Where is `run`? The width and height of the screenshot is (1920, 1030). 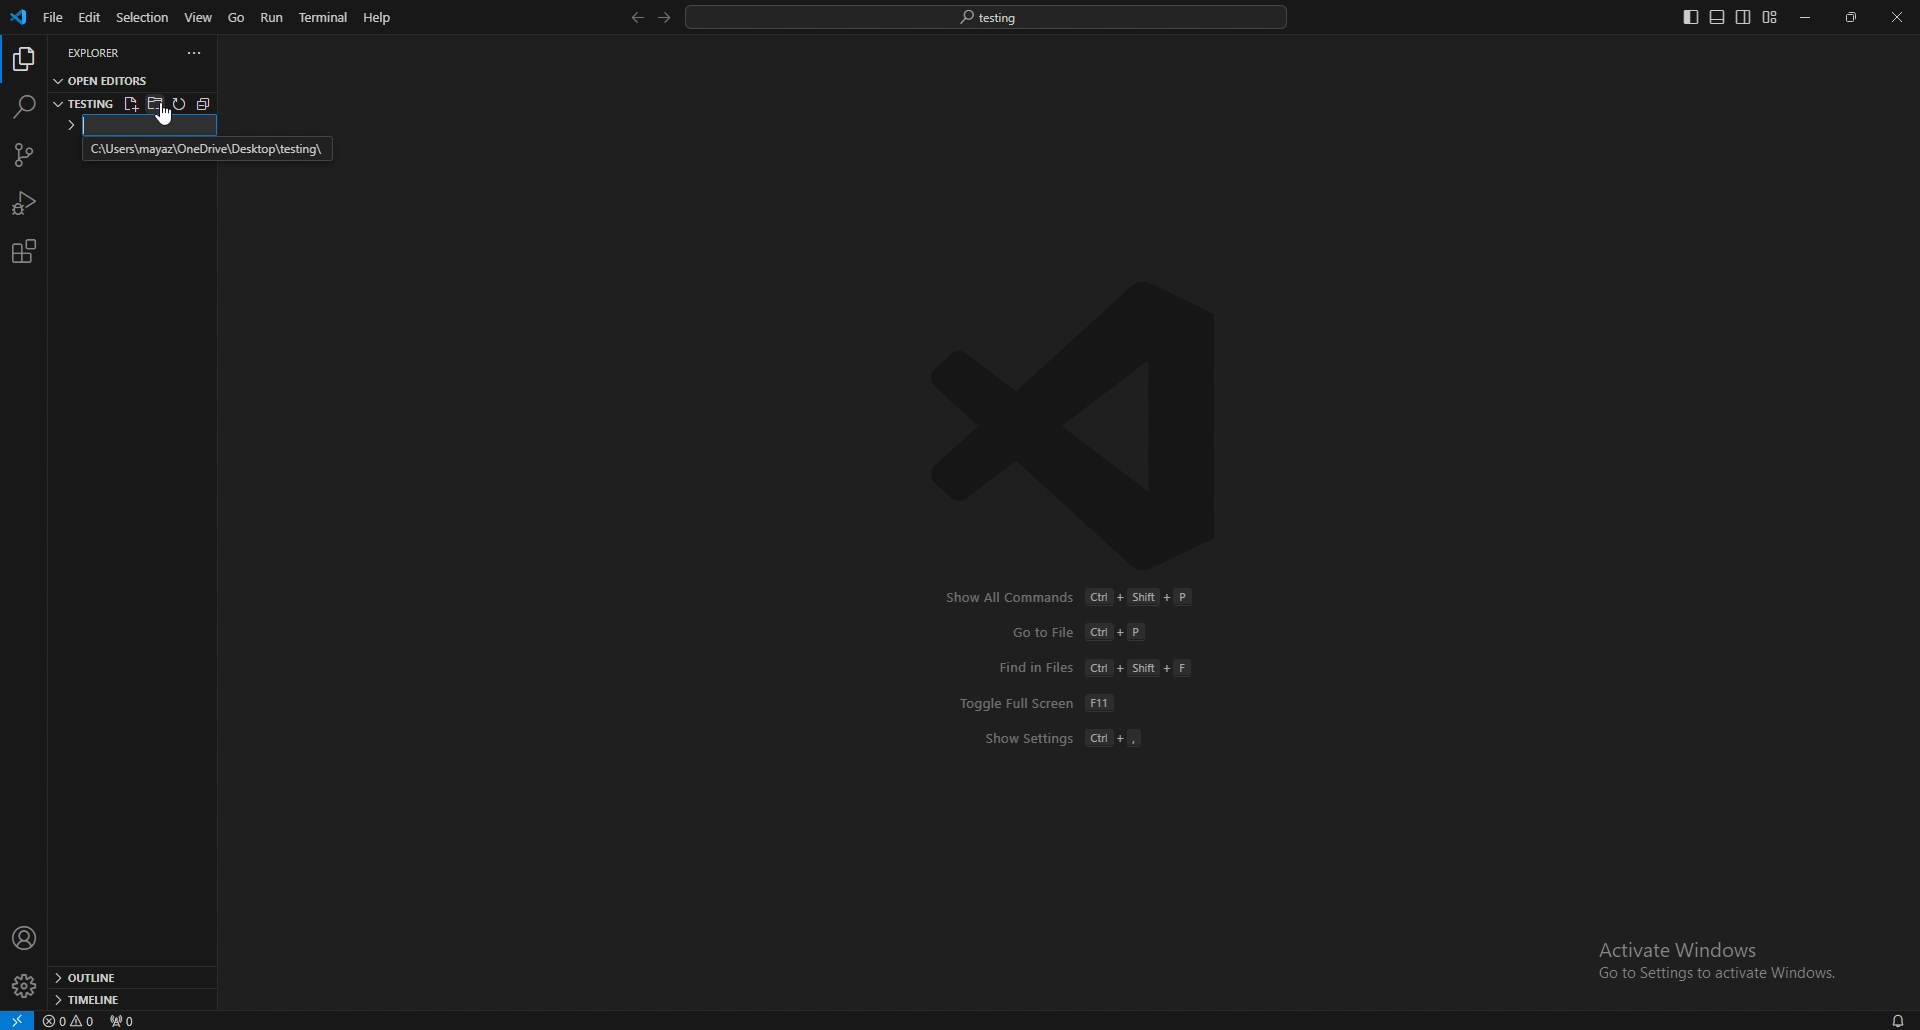
run is located at coordinates (274, 17).